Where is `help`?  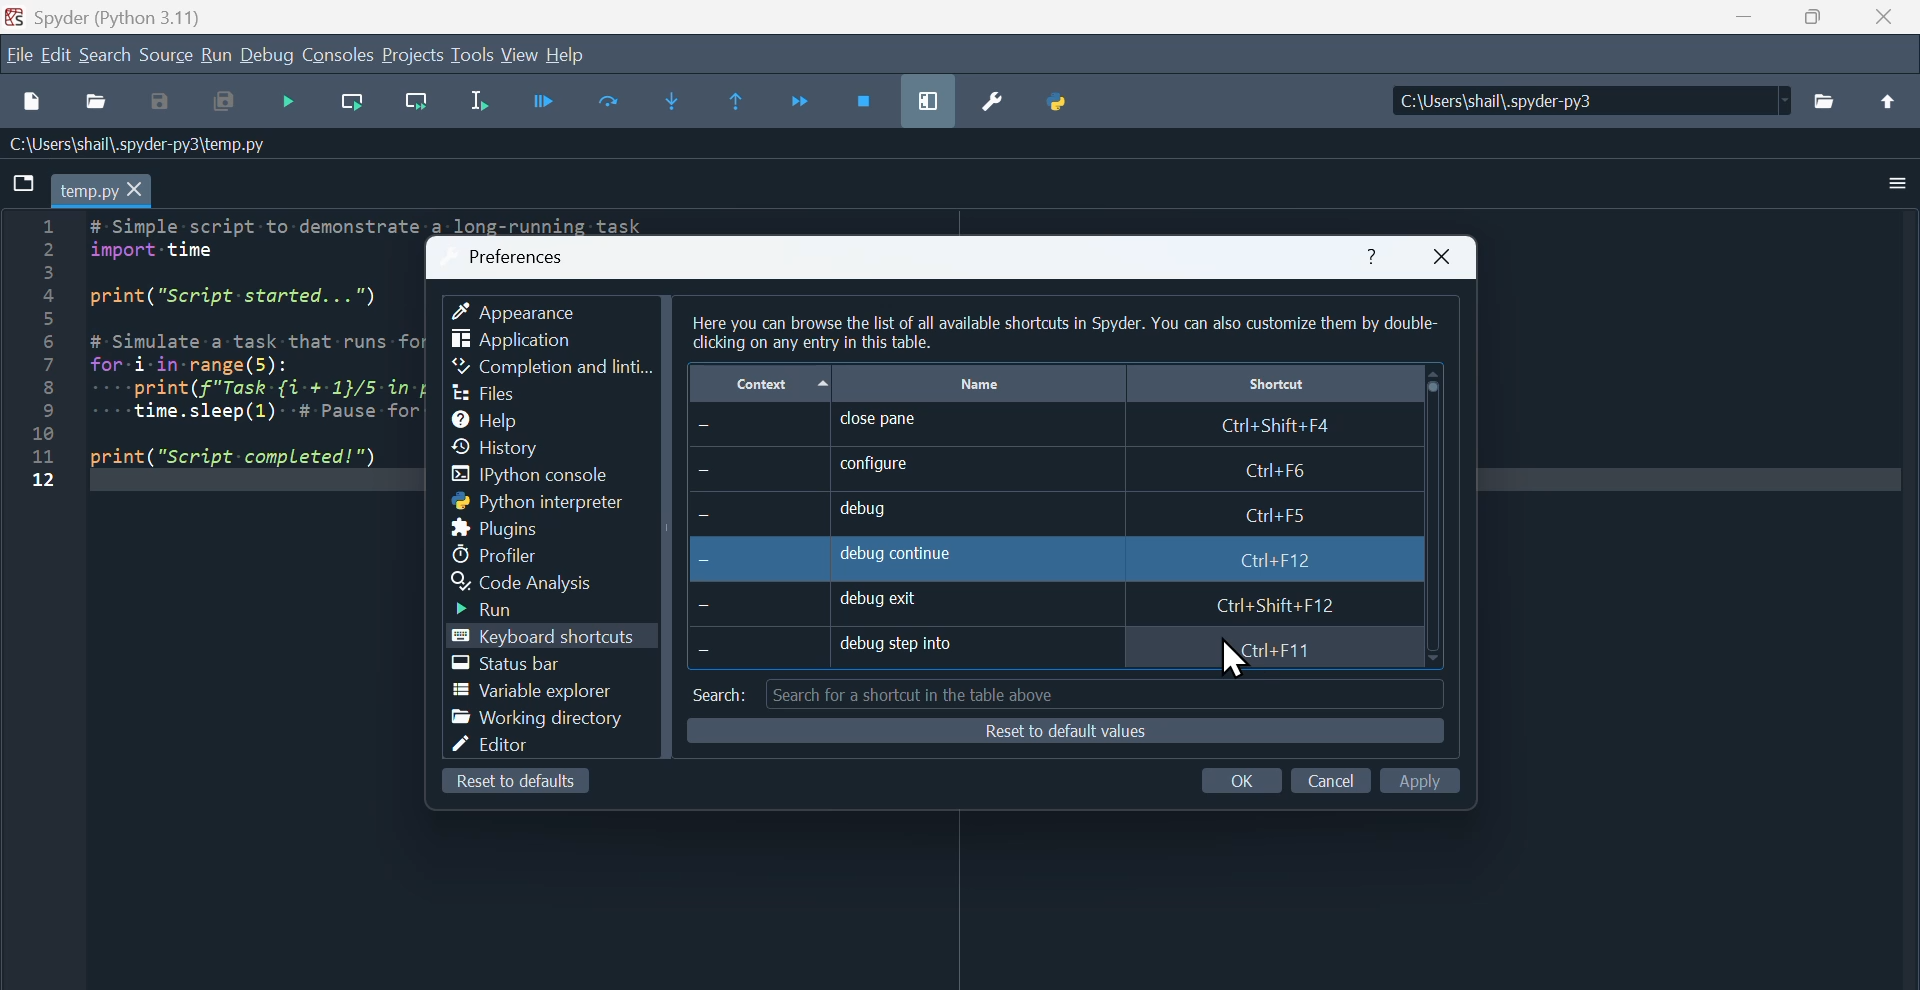
help is located at coordinates (1372, 258).